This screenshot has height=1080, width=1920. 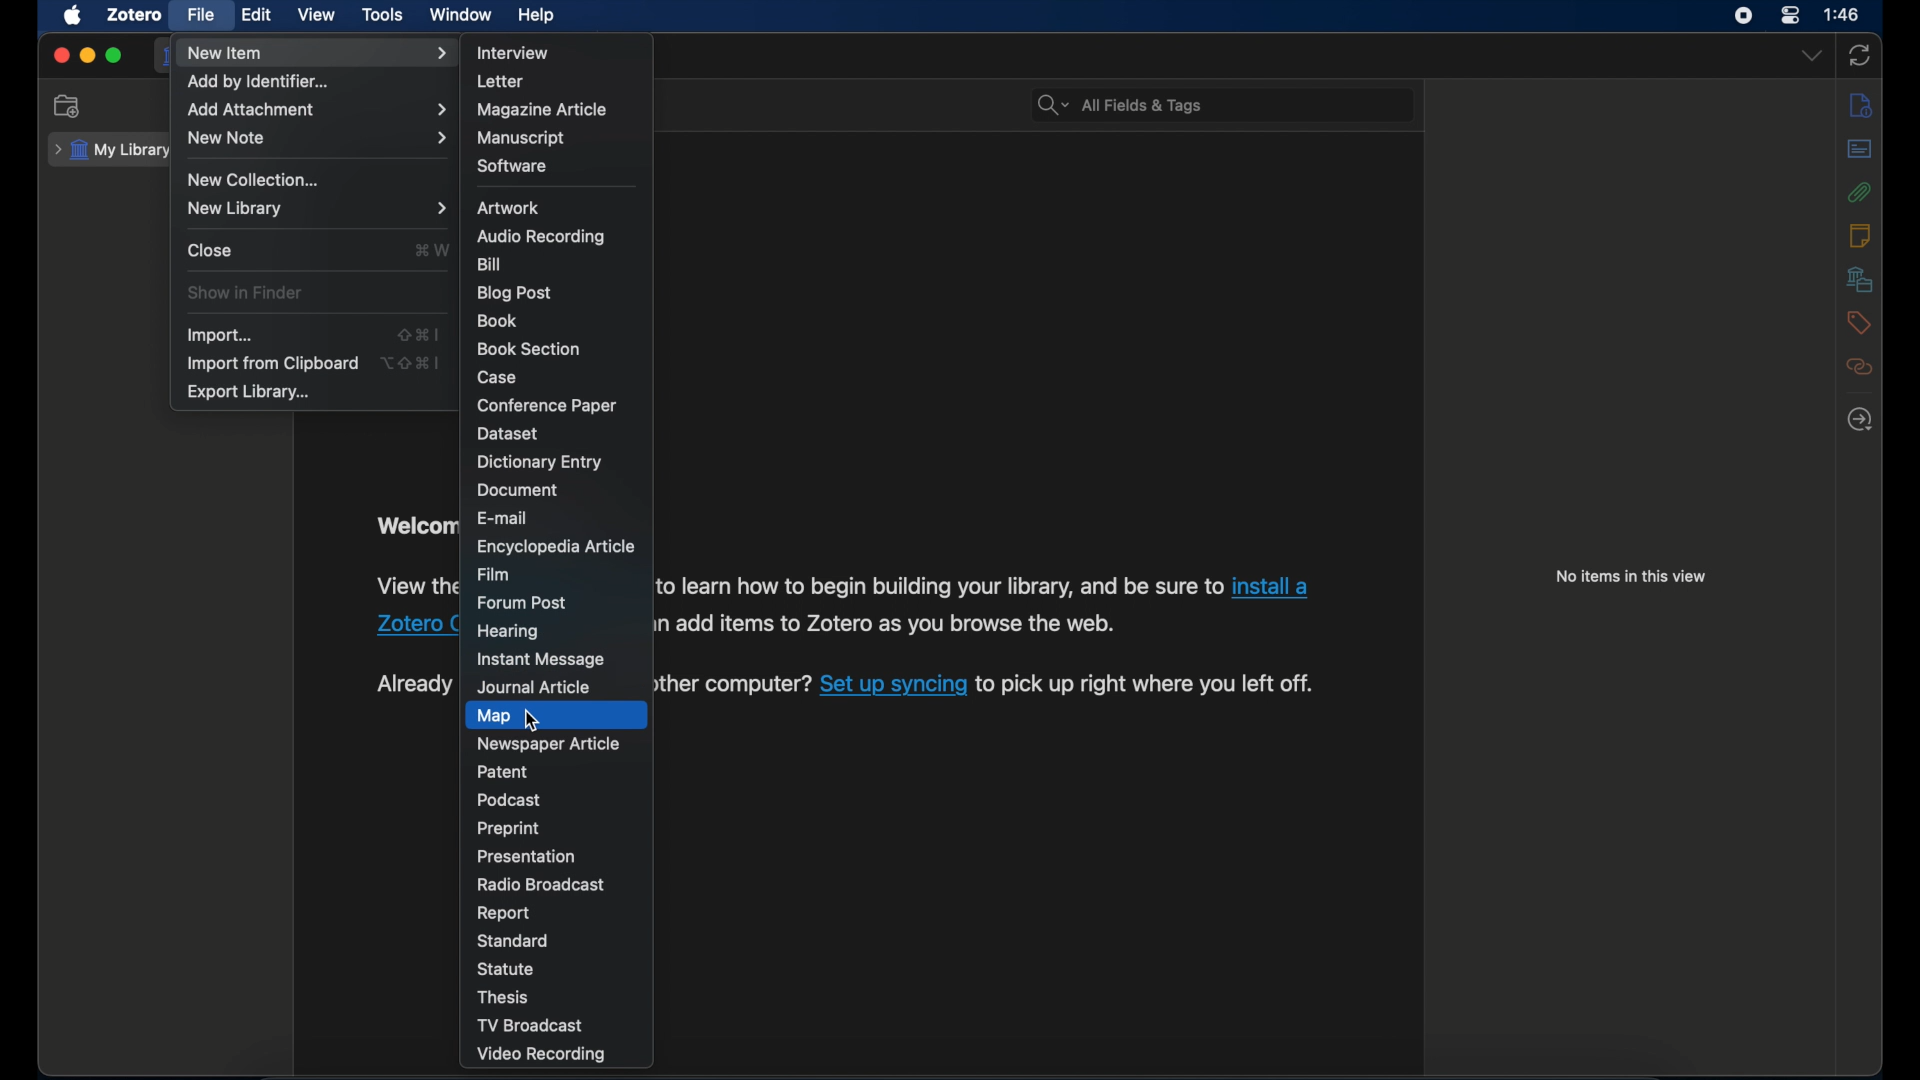 I want to click on map, so click(x=492, y=716).